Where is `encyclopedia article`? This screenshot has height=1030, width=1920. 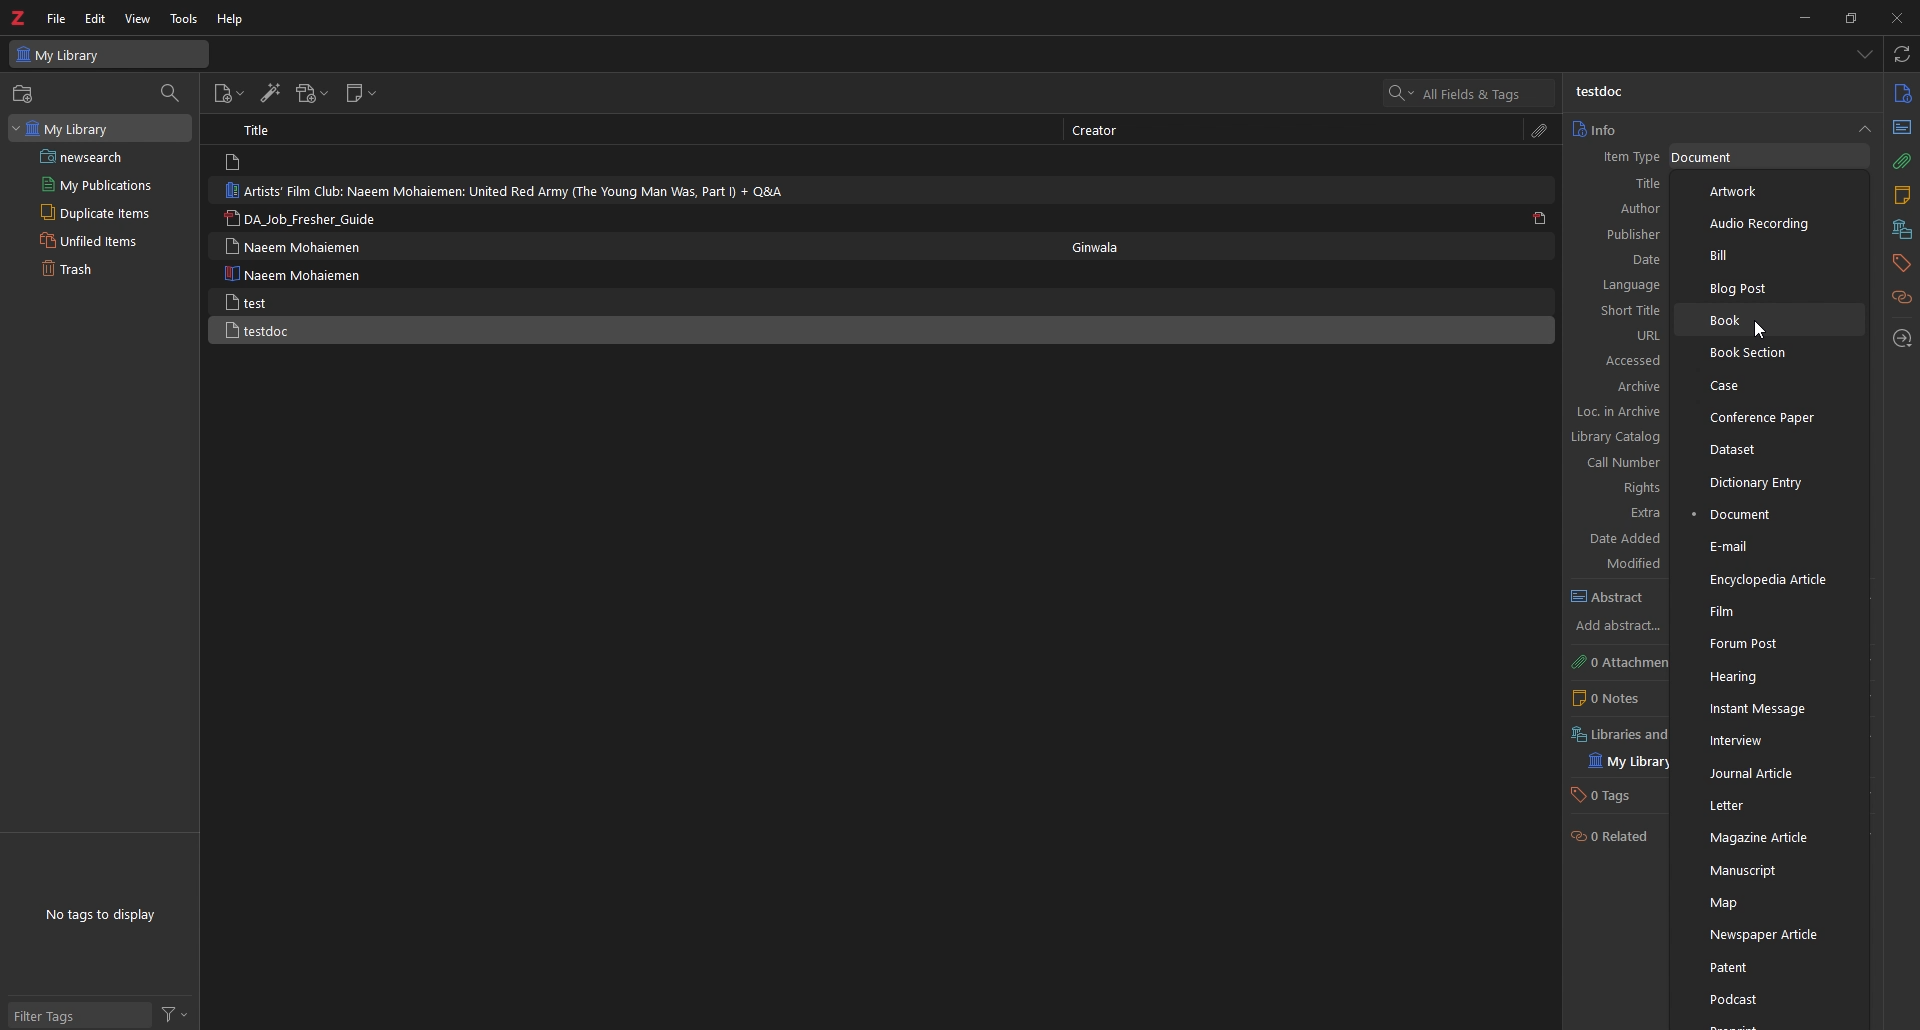 encyclopedia article is located at coordinates (1766, 581).